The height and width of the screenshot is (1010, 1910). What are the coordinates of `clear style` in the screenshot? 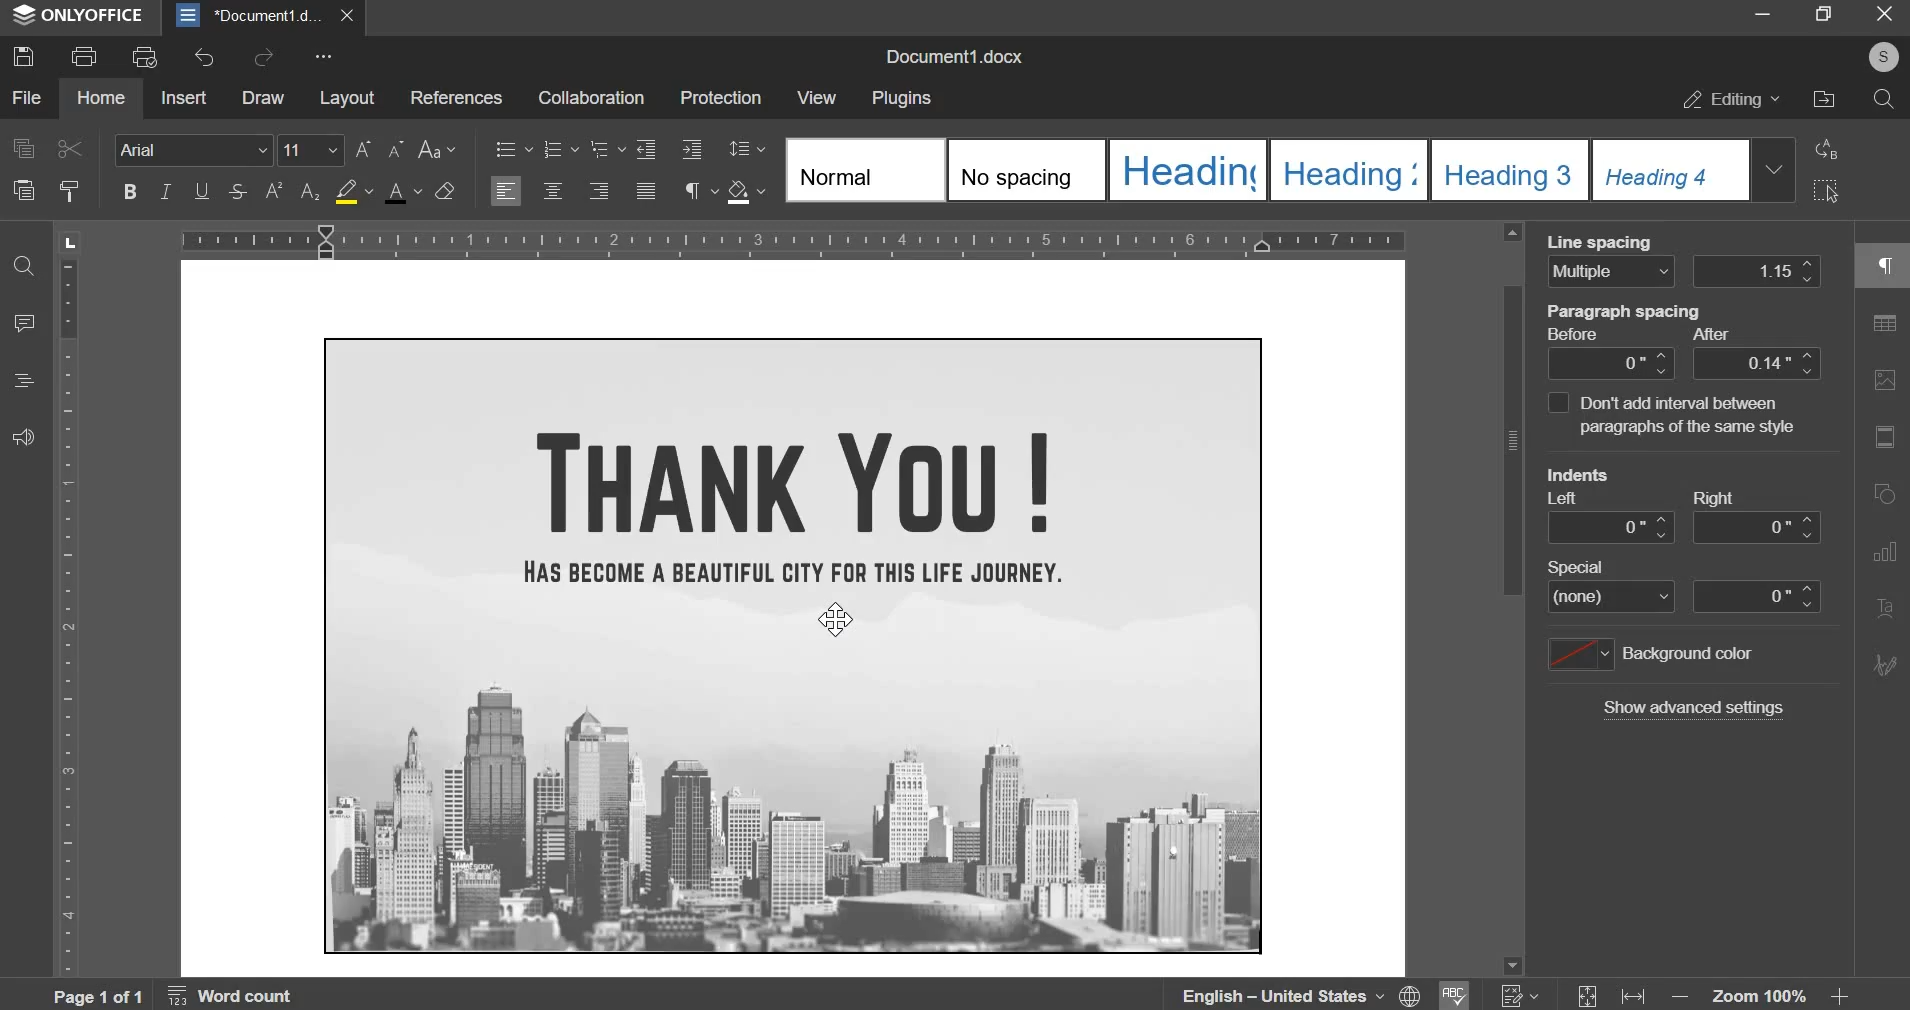 It's located at (72, 190).